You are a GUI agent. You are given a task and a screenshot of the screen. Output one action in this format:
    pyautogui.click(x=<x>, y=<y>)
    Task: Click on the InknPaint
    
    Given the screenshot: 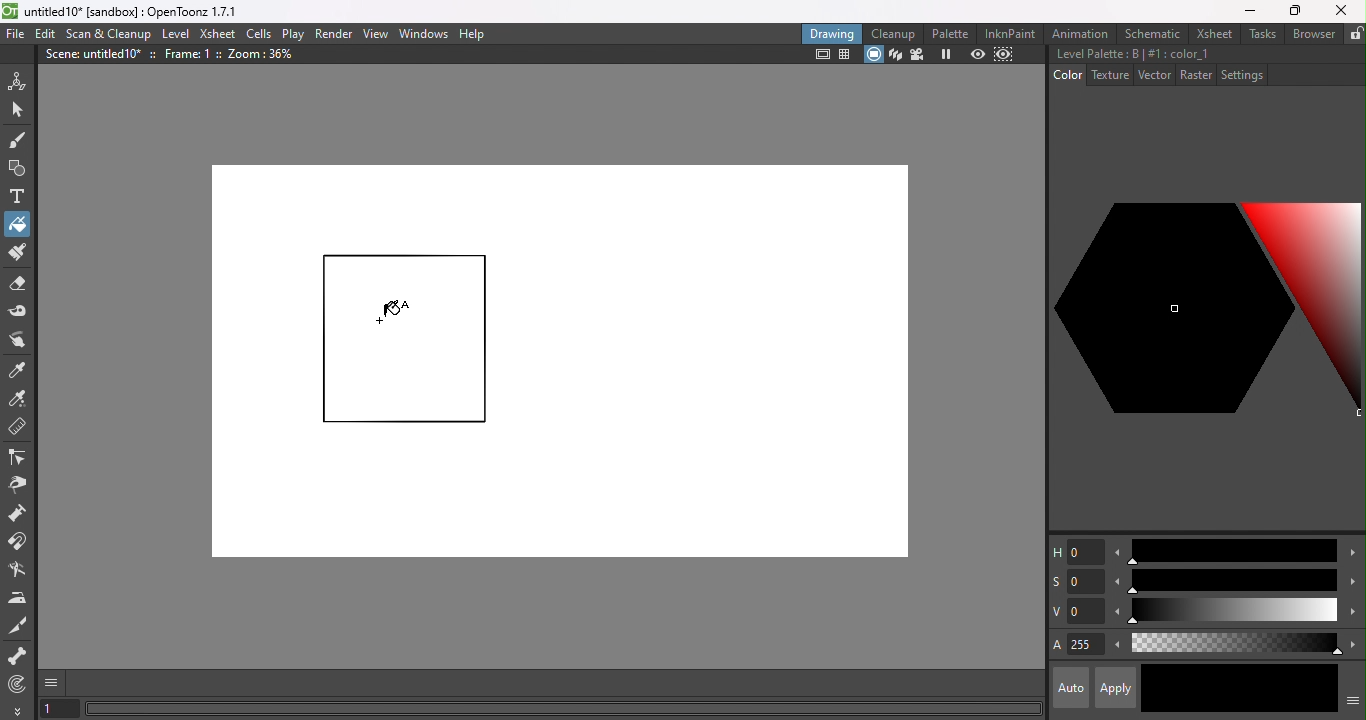 What is the action you would take?
    pyautogui.click(x=1014, y=33)
    